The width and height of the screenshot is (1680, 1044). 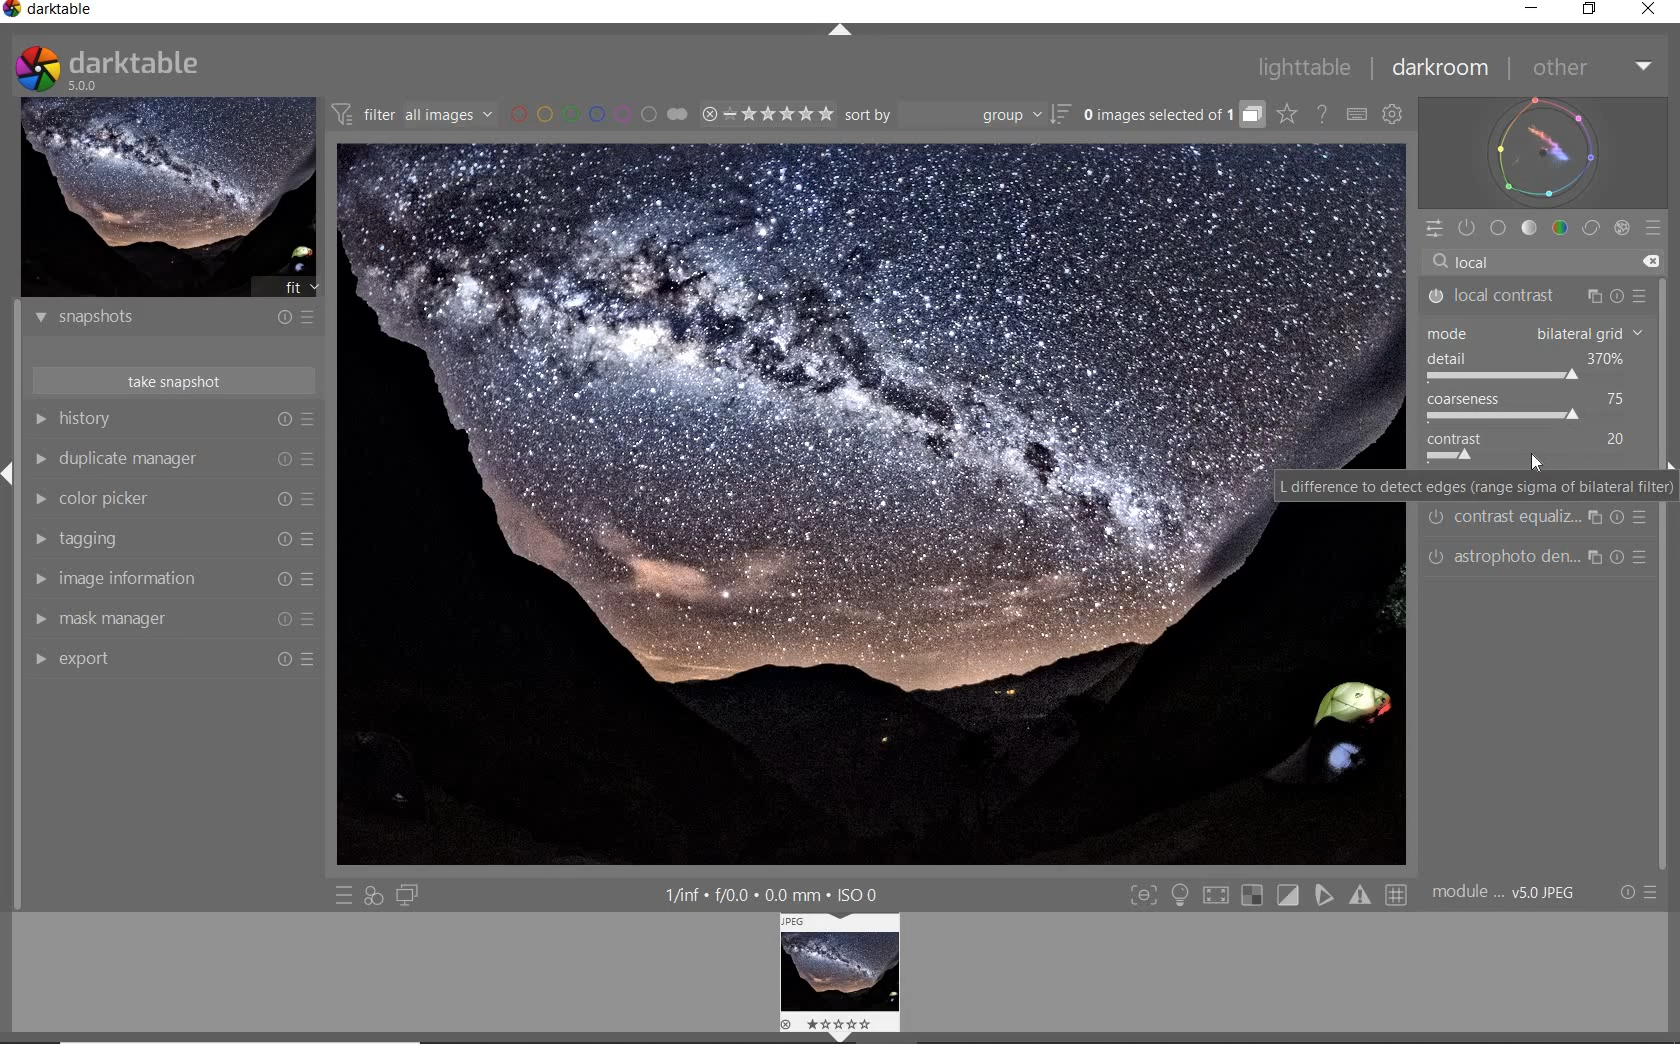 What do you see at coordinates (42, 579) in the screenshot?
I see `IMAGE INFORMATION` at bounding box center [42, 579].